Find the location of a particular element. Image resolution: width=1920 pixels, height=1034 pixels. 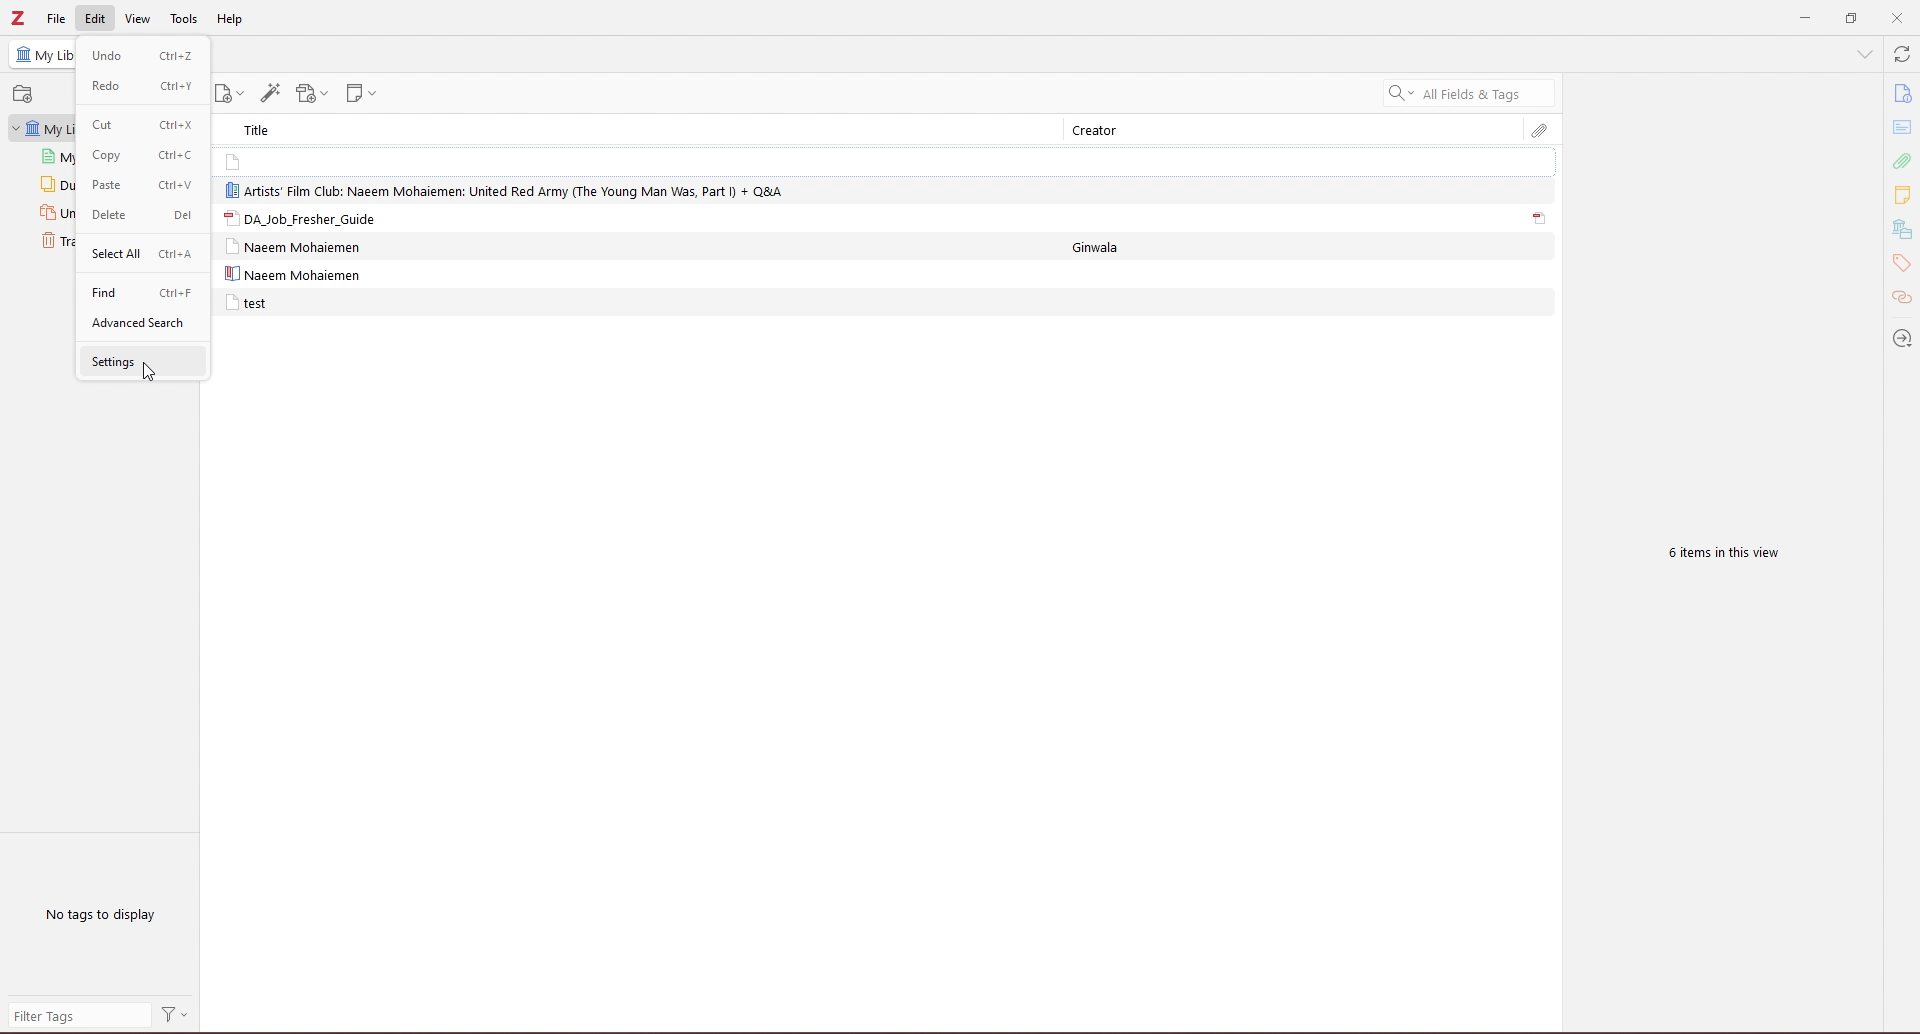

Ginwala is located at coordinates (1109, 247).